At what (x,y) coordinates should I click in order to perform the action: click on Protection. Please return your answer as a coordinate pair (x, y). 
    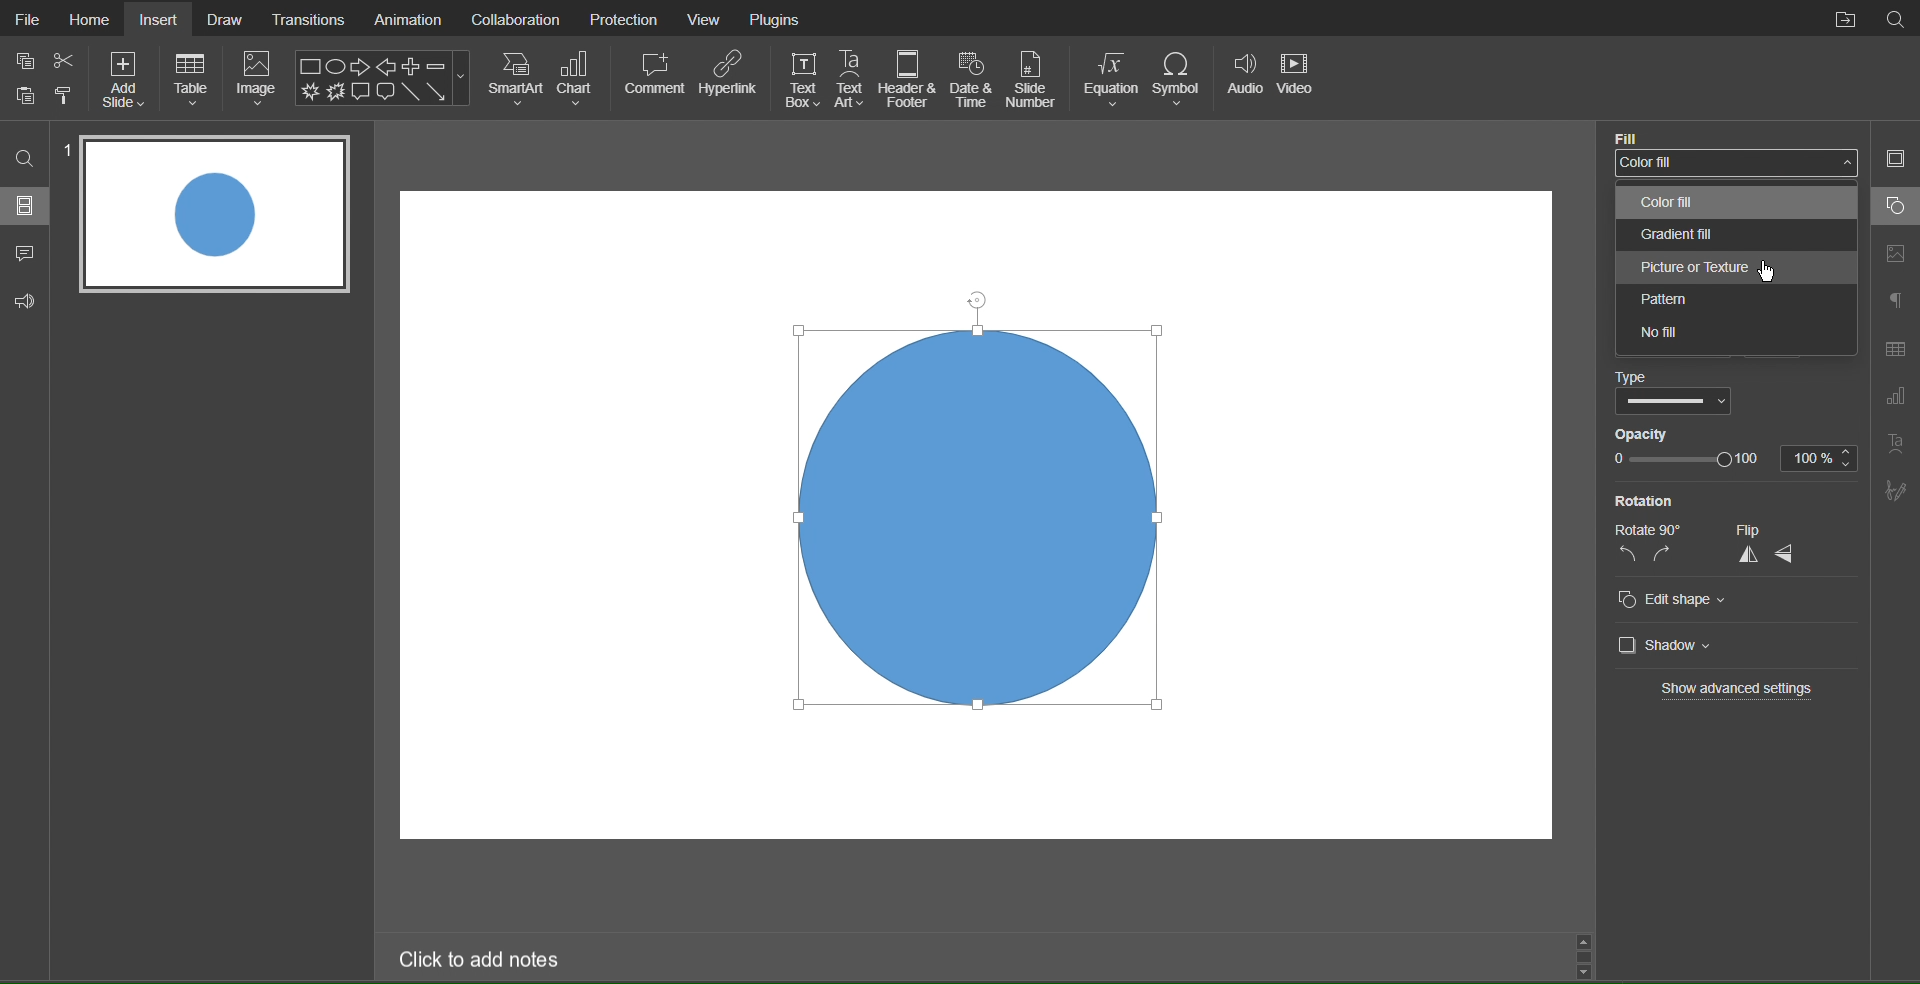
    Looking at the image, I should click on (625, 18).